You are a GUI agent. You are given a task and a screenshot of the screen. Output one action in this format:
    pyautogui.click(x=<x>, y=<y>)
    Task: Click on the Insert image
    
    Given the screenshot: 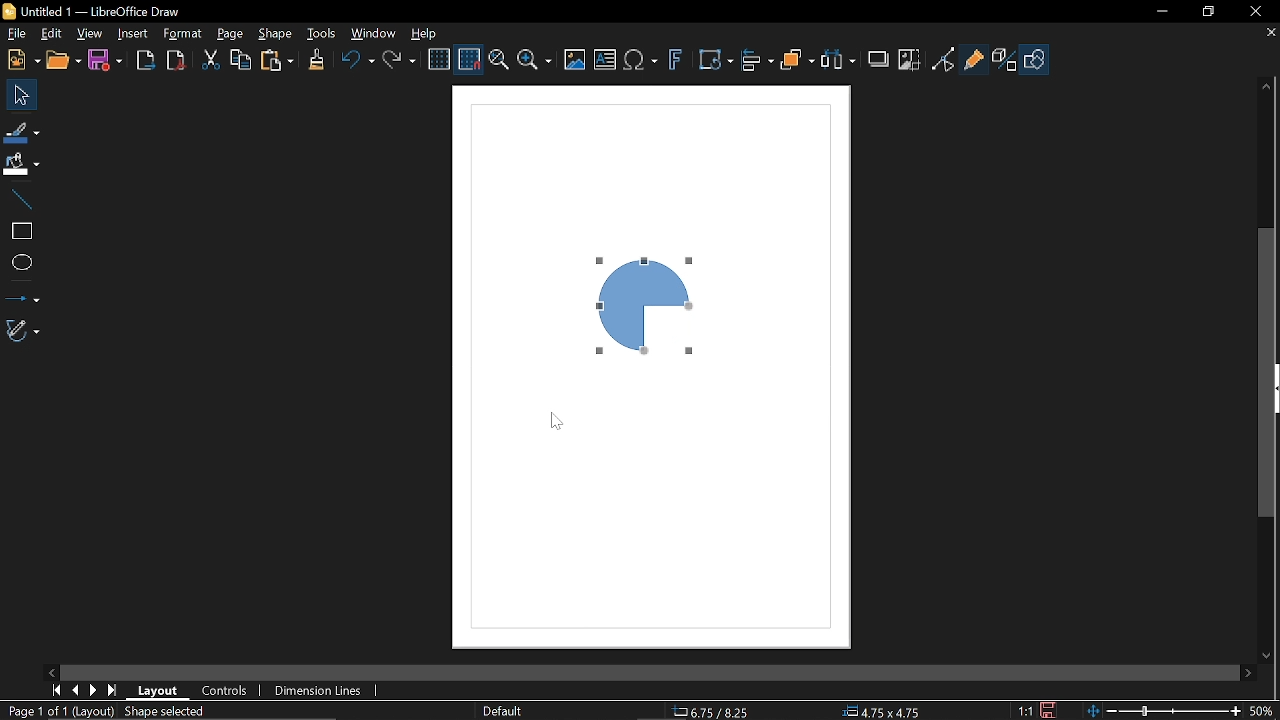 What is the action you would take?
    pyautogui.click(x=576, y=59)
    